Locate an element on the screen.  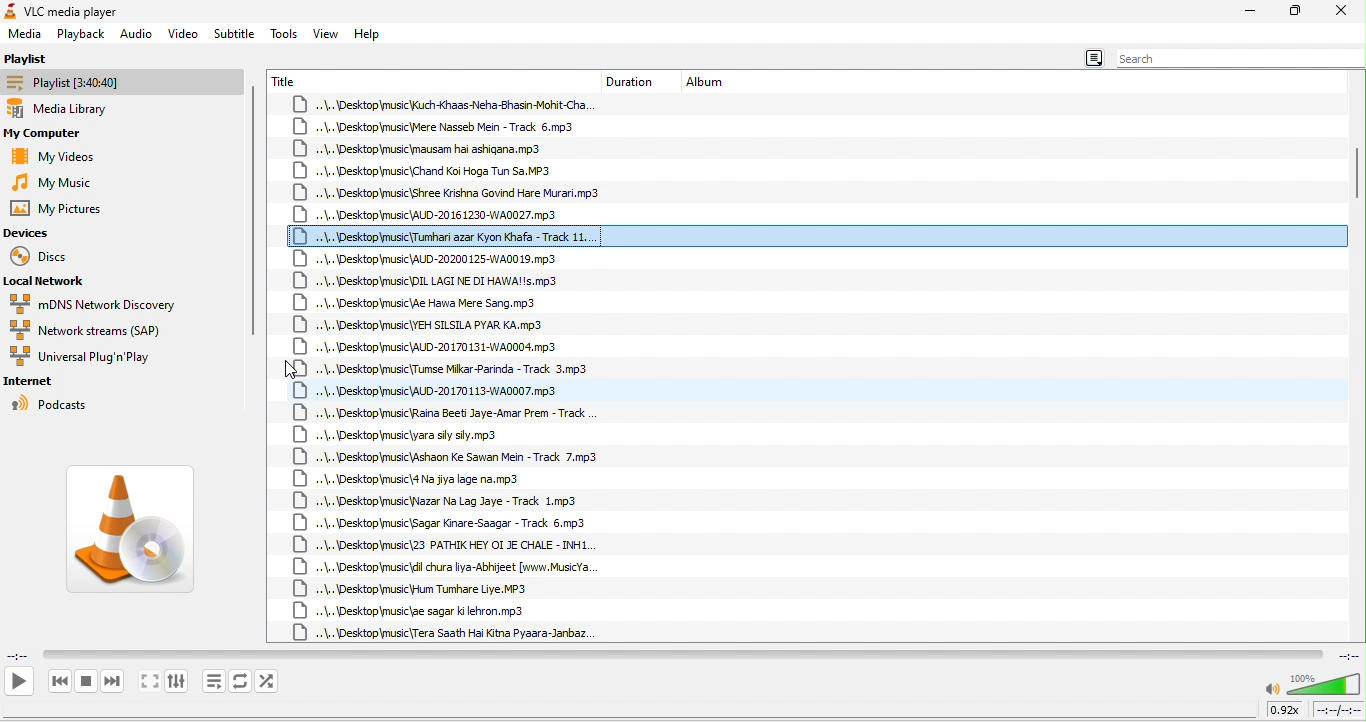
+.\.\Desktop\music\AUD-20170131-WA0004.mp3 is located at coordinates (430, 346).